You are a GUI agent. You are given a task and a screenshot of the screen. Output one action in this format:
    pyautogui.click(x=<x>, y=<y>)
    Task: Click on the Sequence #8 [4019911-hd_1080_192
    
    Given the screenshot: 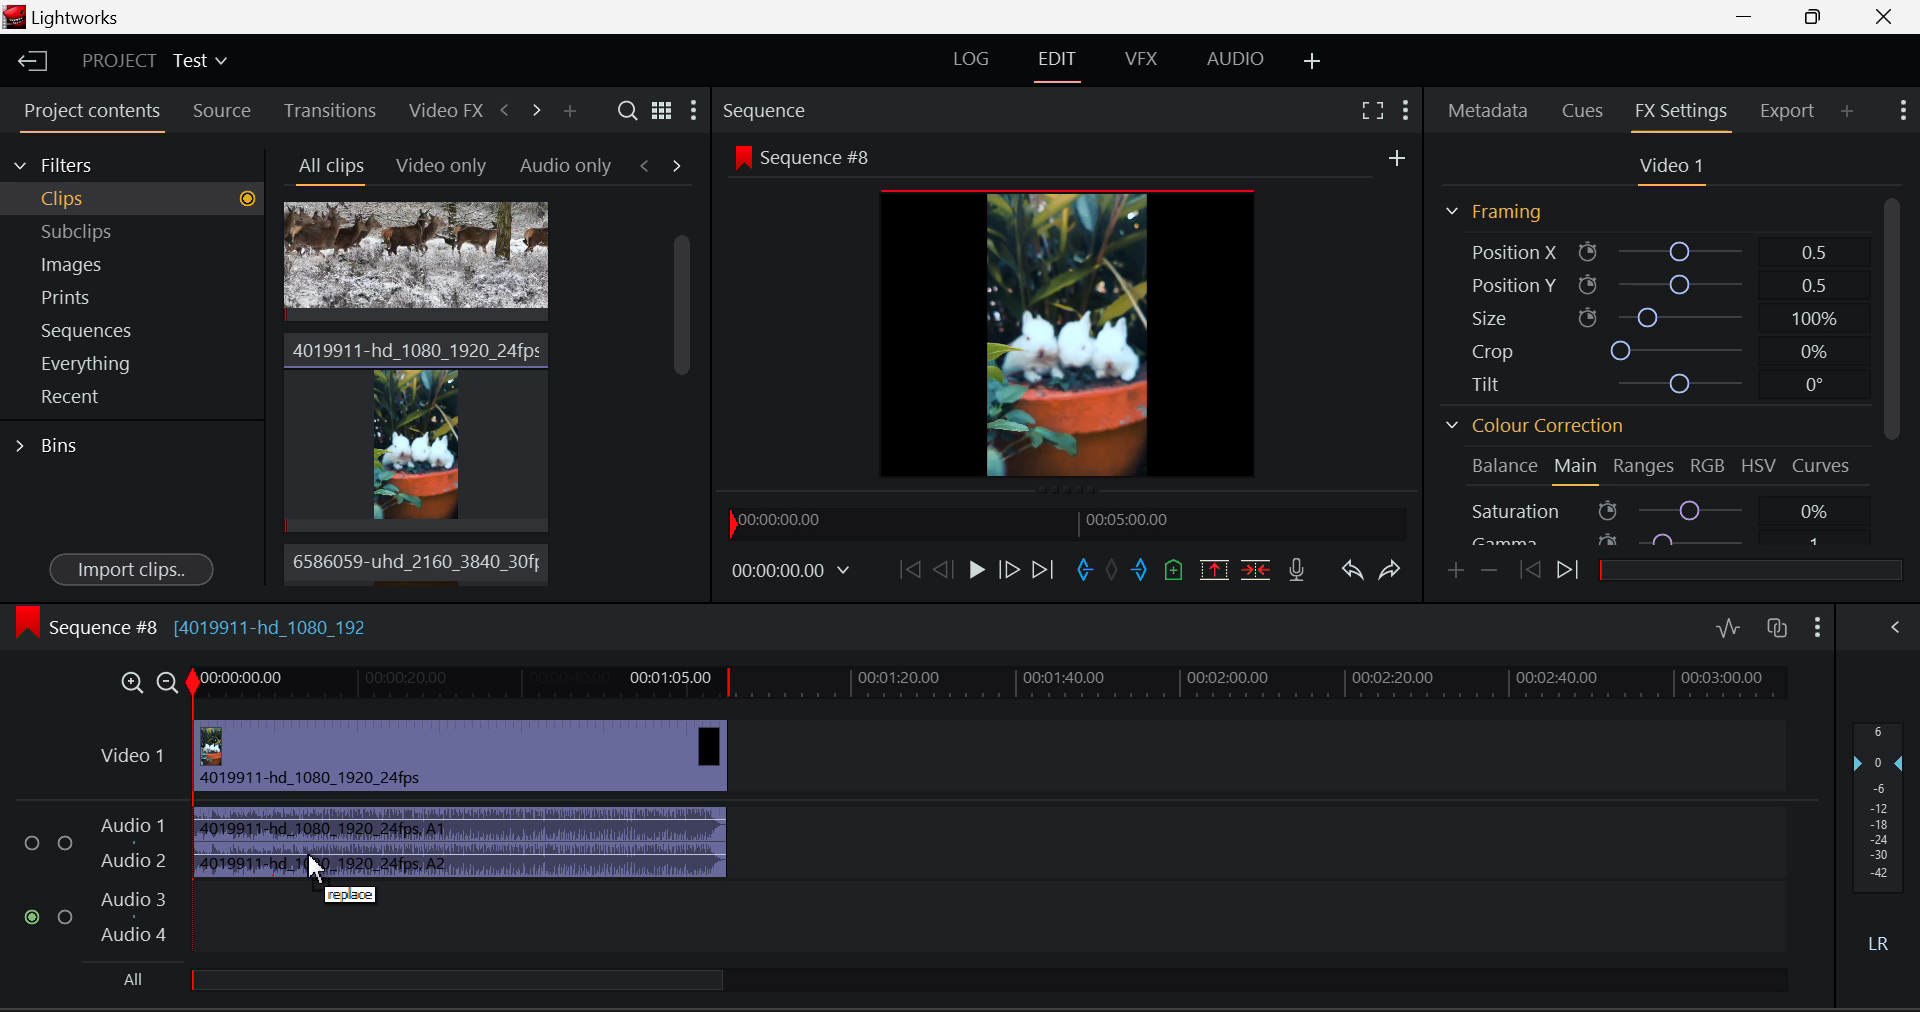 What is the action you would take?
    pyautogui.click(x=193, y=622)
    